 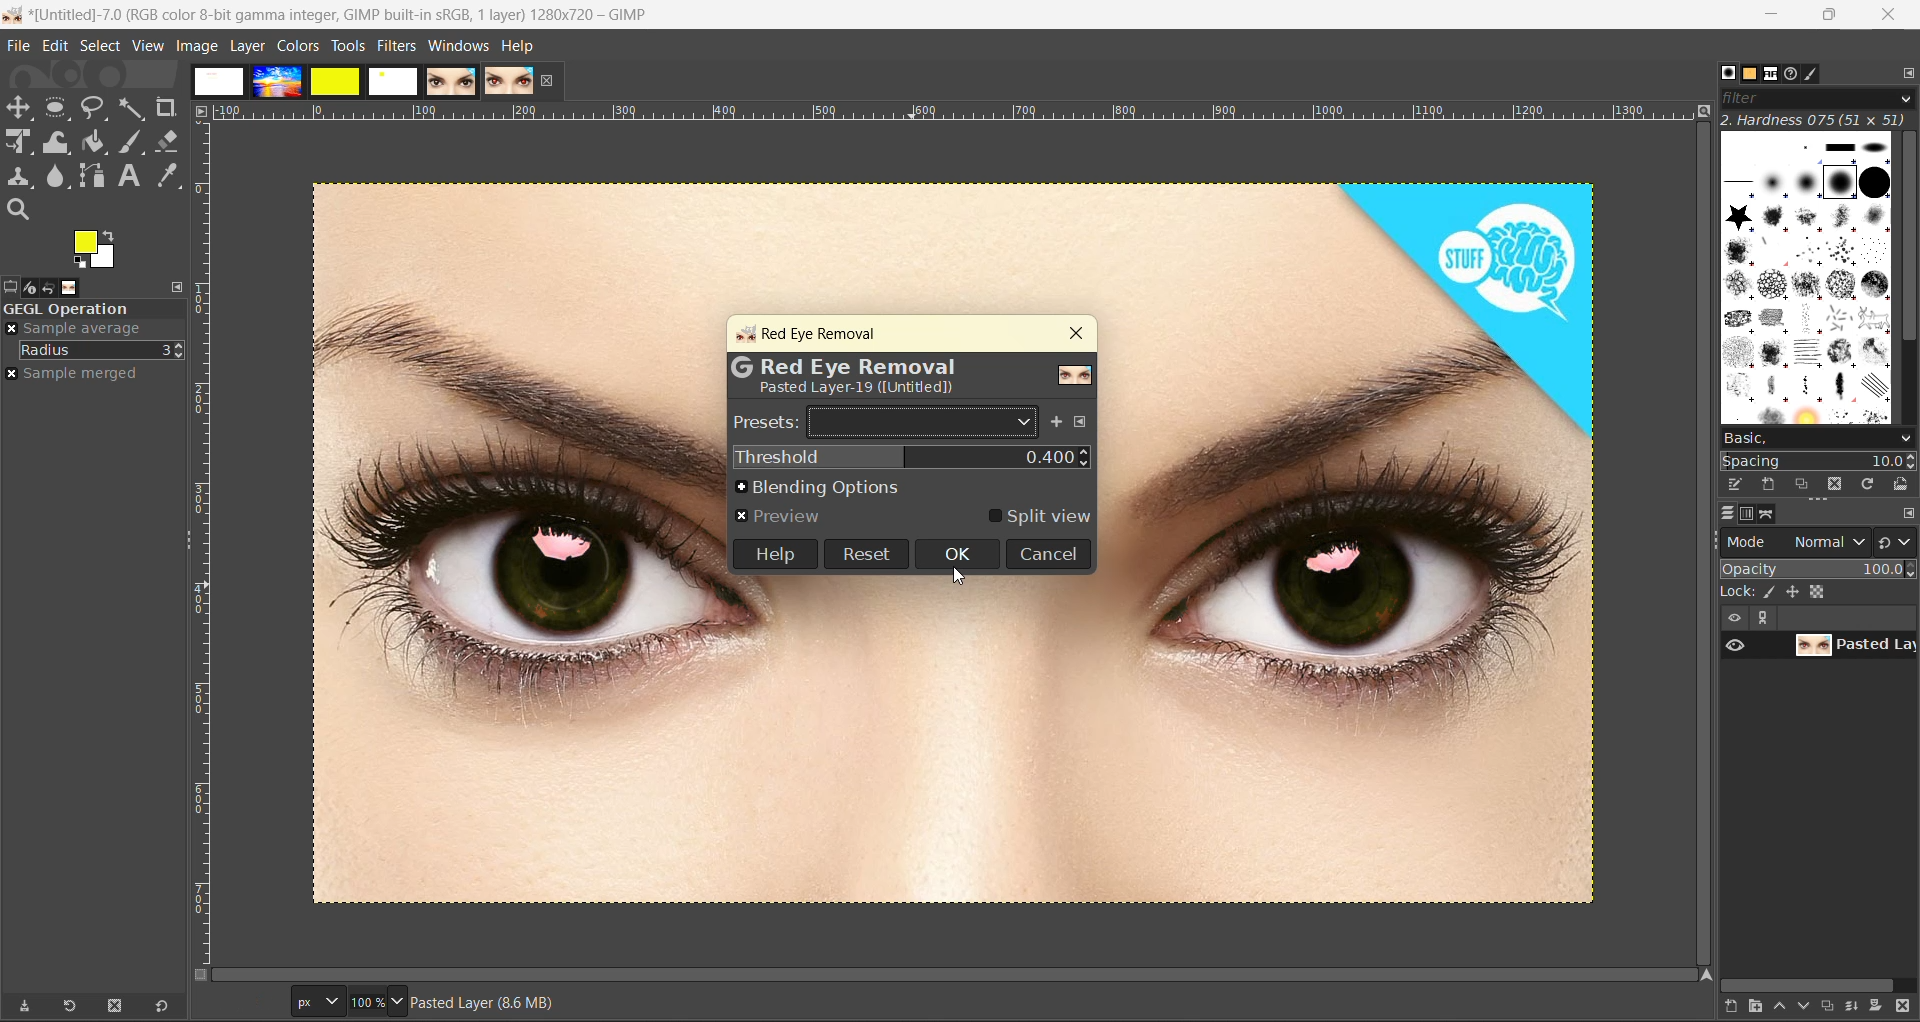 I want to click on configure, so click(x=1907, y=513).